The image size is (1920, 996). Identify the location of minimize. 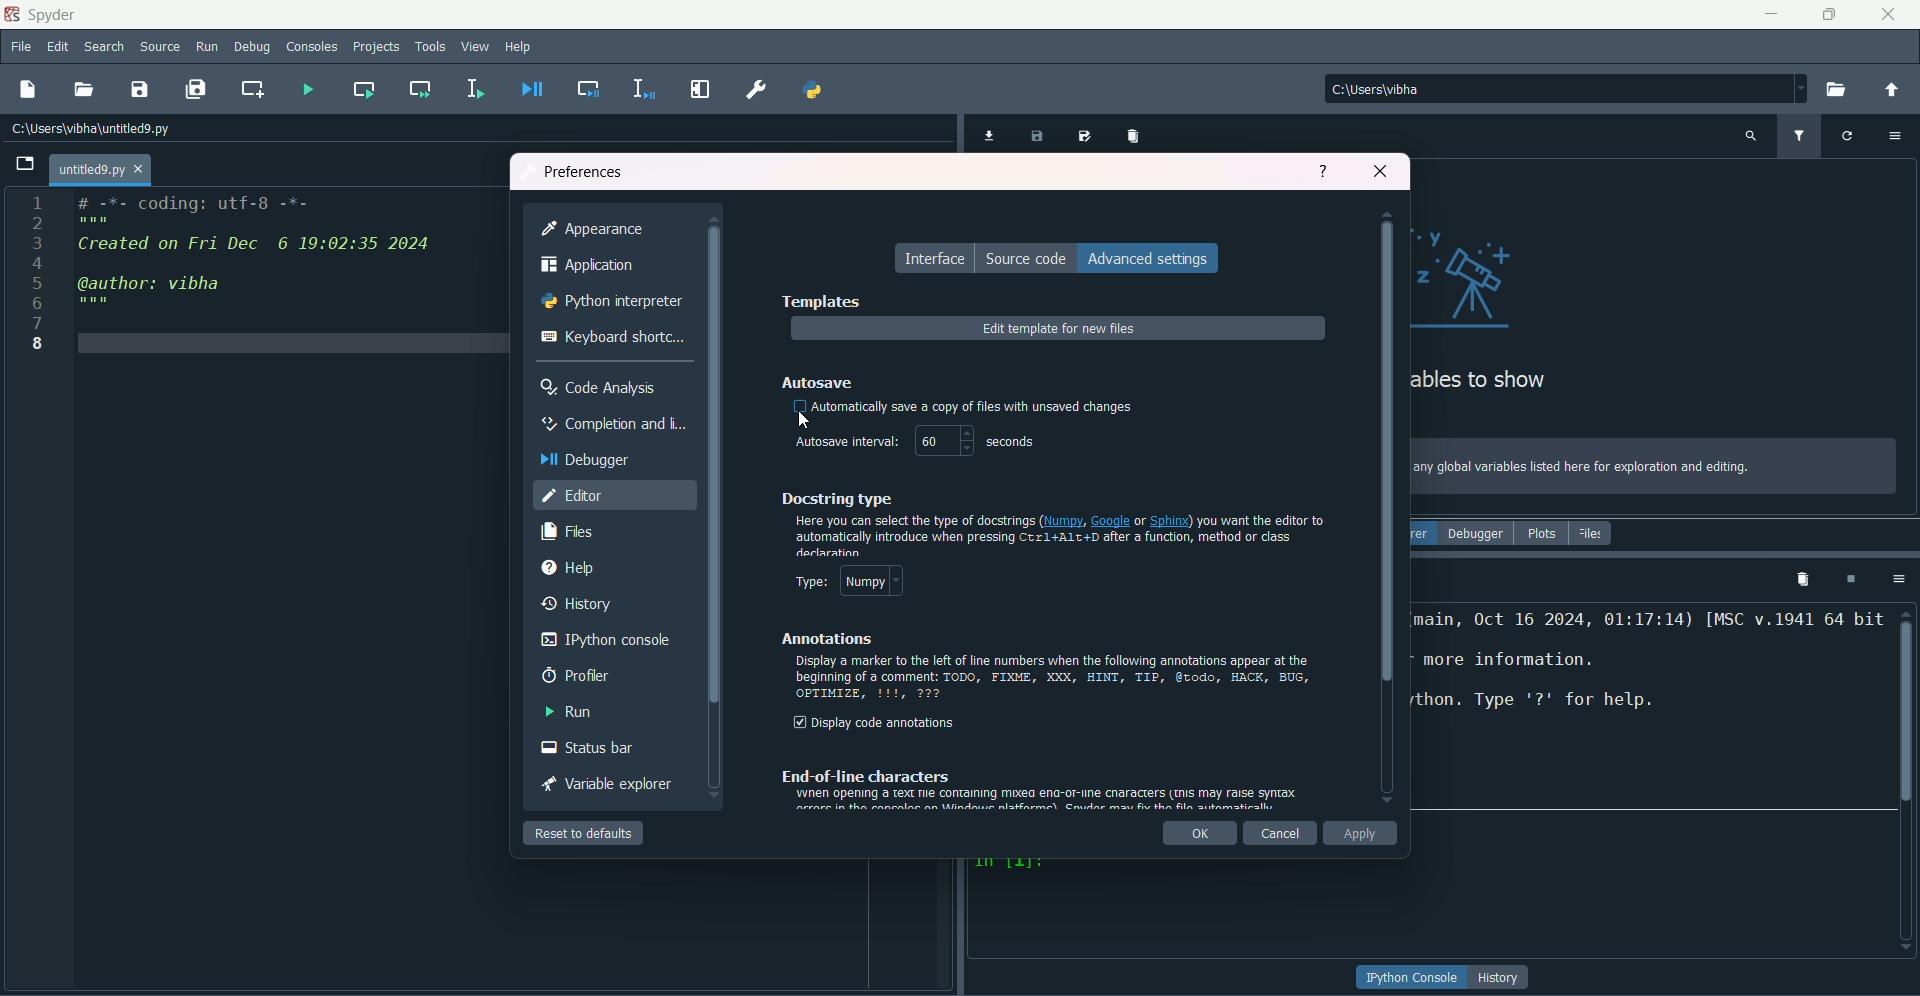
(1771, 14).